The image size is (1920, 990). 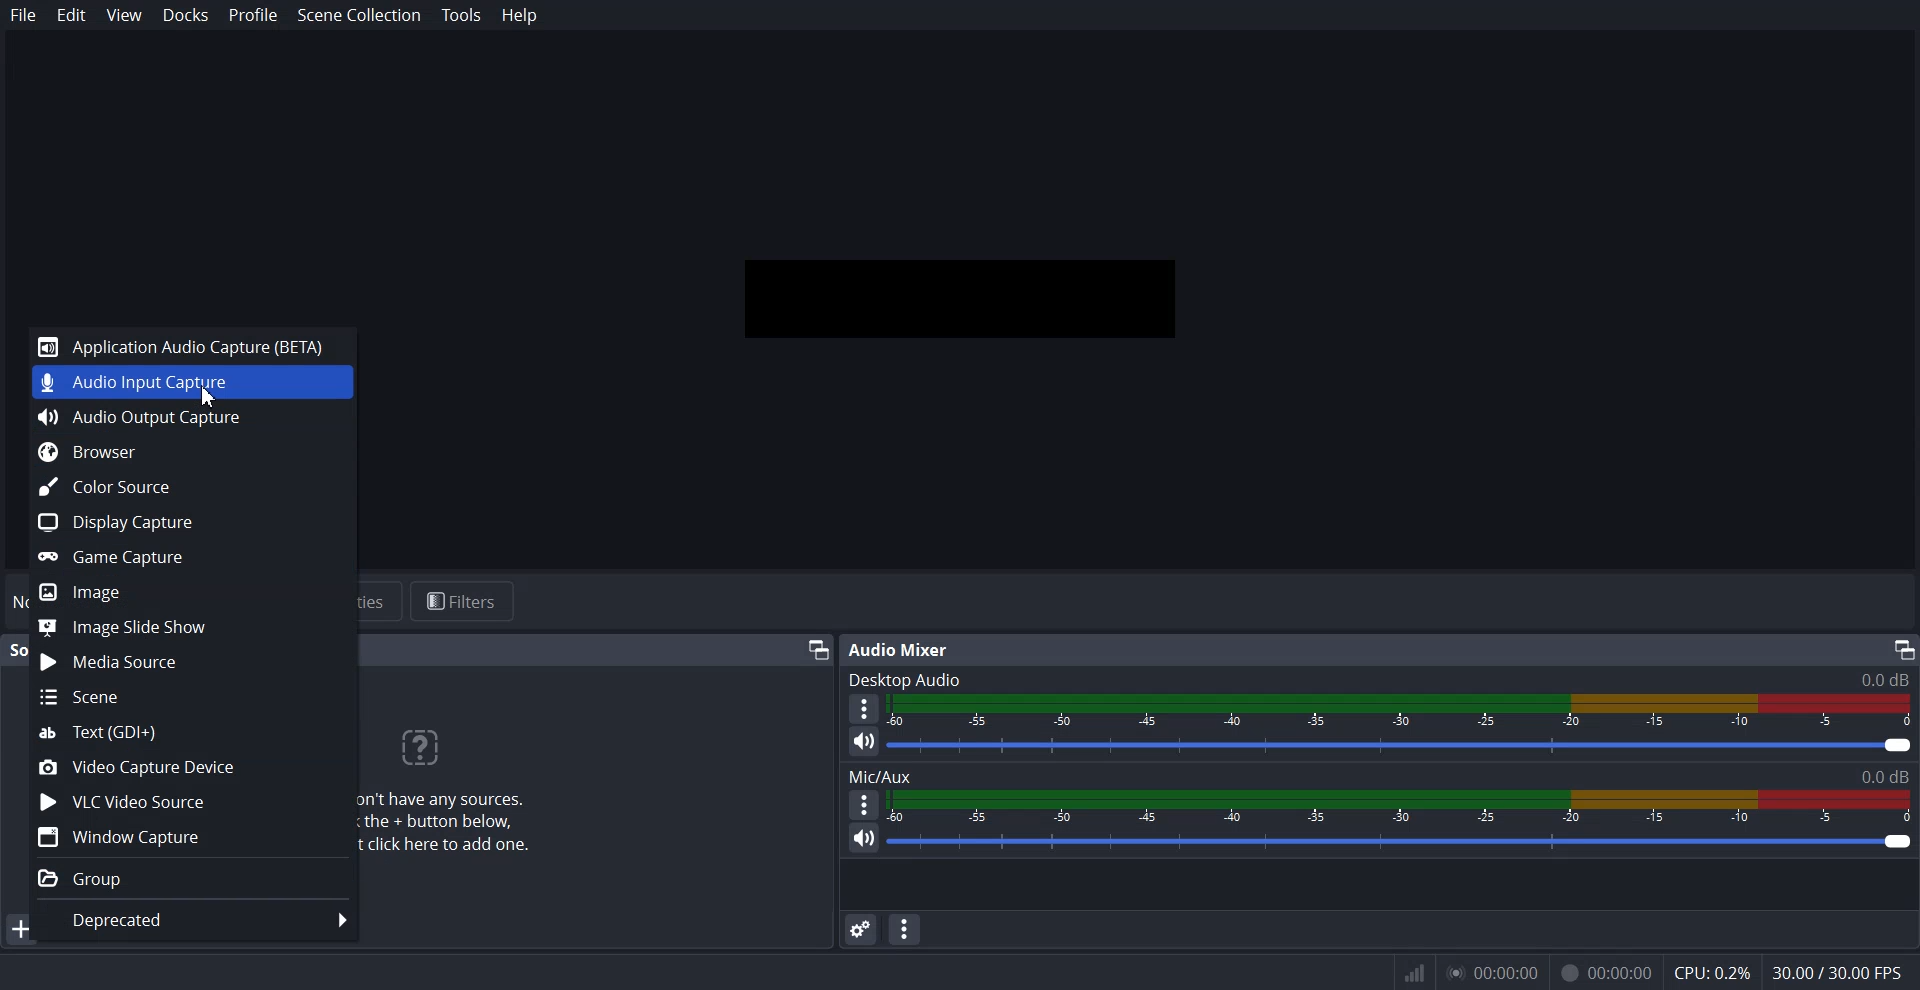 What do you see at coordinates (1402, 841) in the screenshot?
I see `Volume level adjuster` at bounding box center [1402, 841].